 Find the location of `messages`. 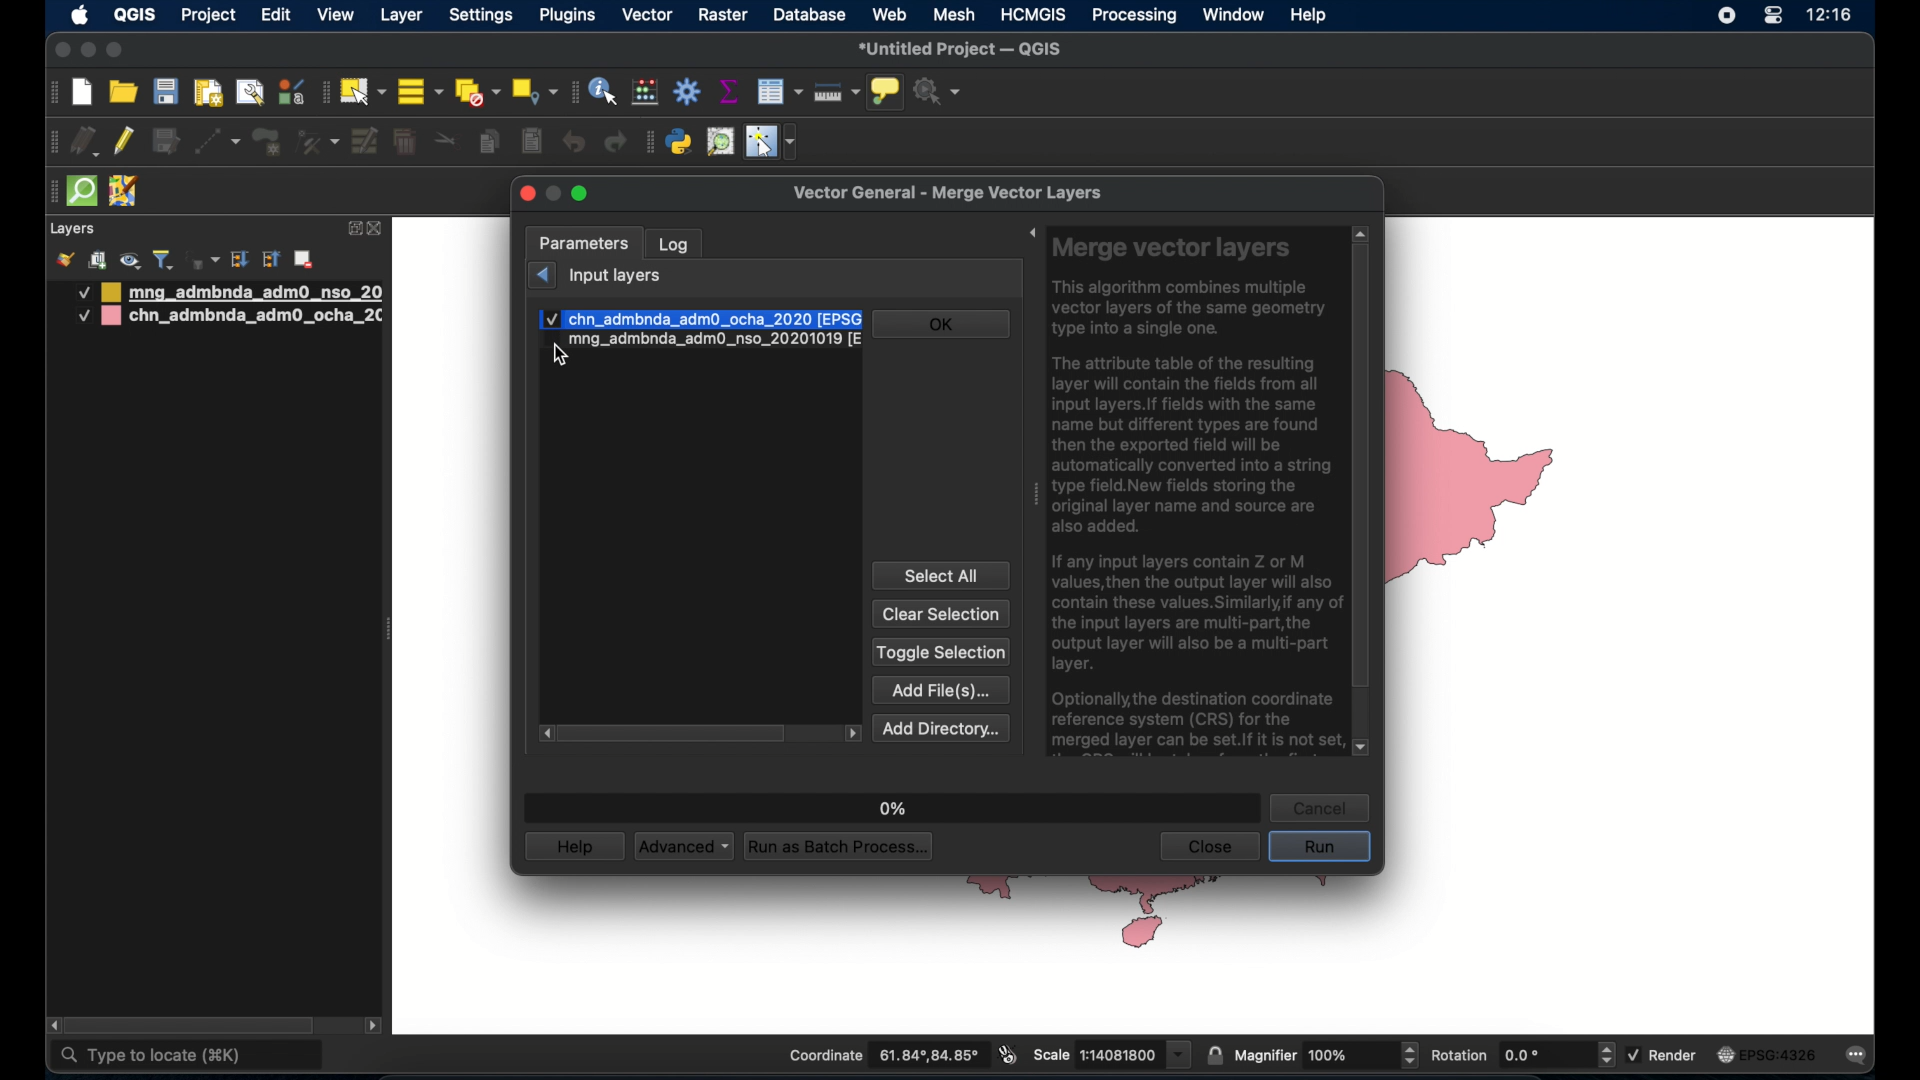

messages is located at coordinates (1860, 1057).